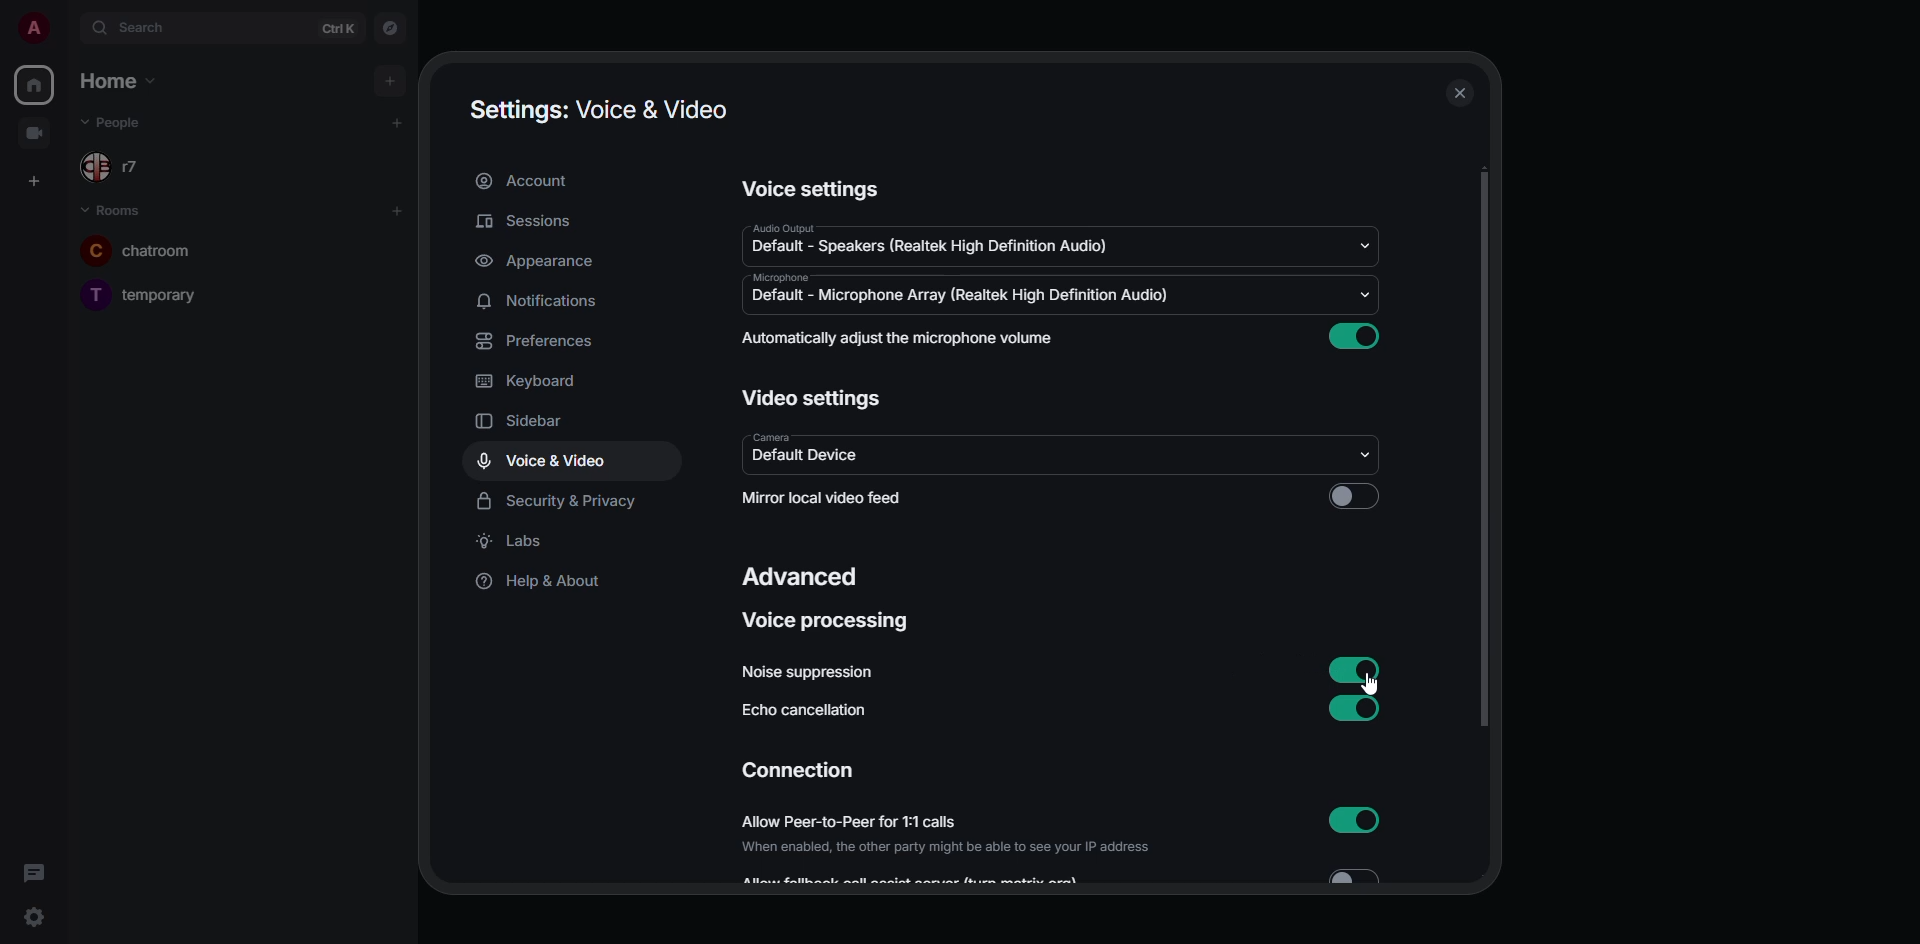  Describe the element at coordinates (800, 458) in the screenshot. I see `default` at that location.